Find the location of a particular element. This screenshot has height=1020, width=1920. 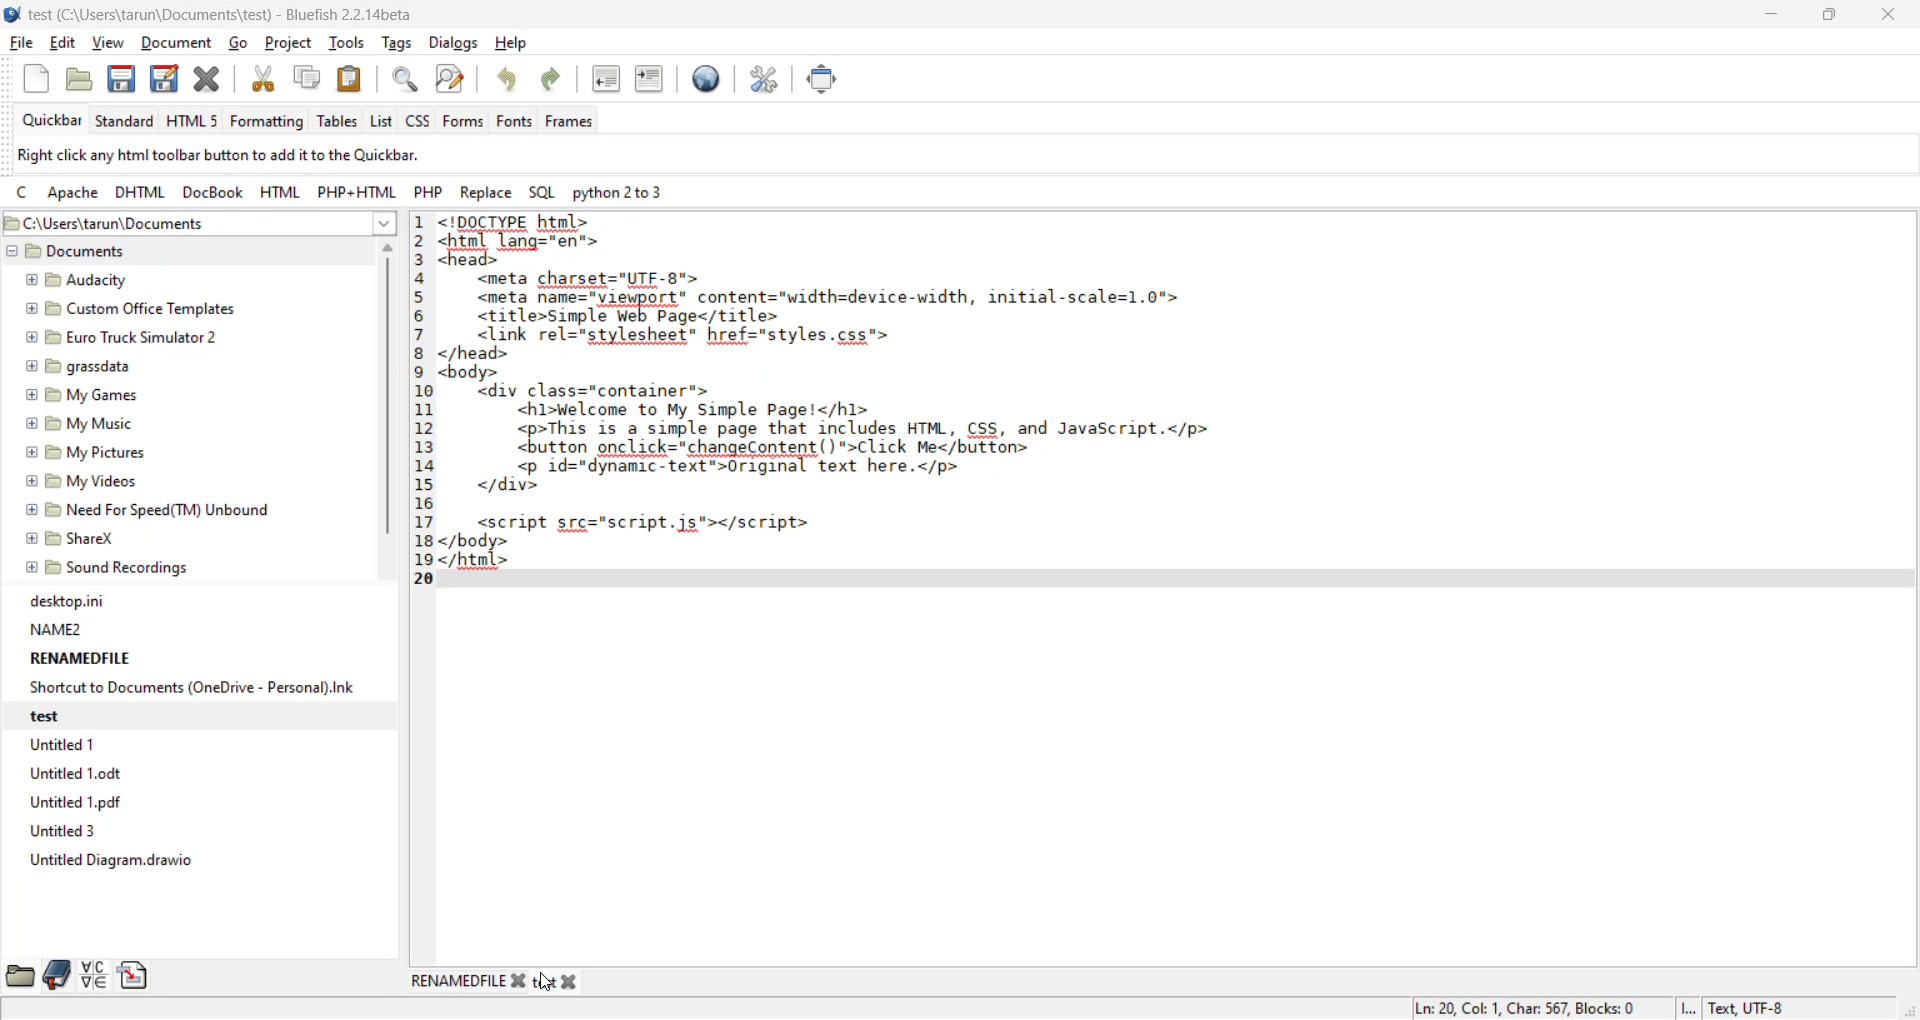

close is located at coordinates (516, 981).